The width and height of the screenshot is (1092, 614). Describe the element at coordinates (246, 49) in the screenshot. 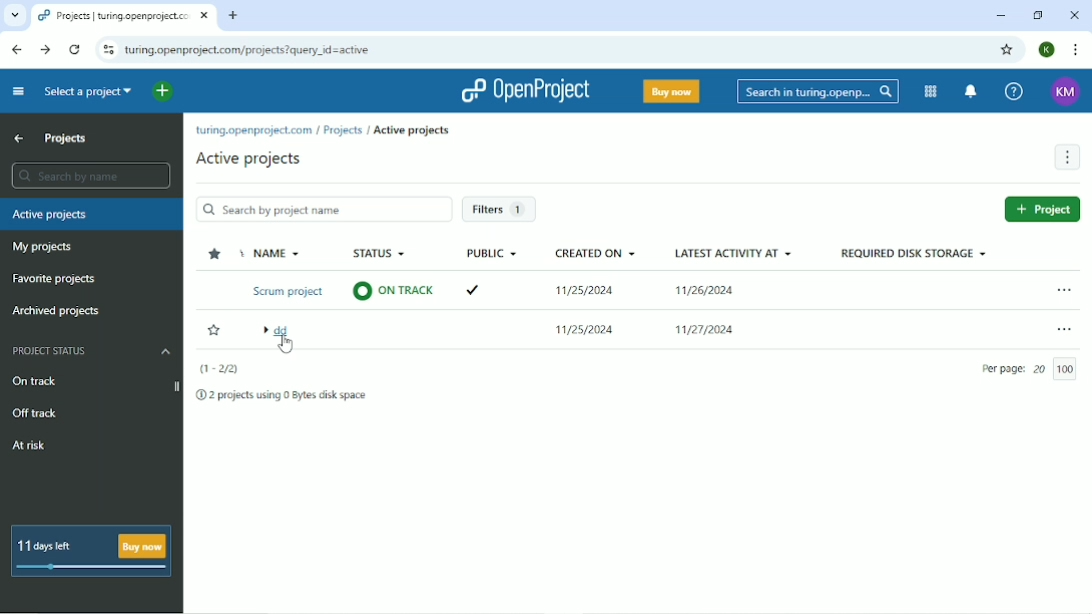

I see `site` at that location.